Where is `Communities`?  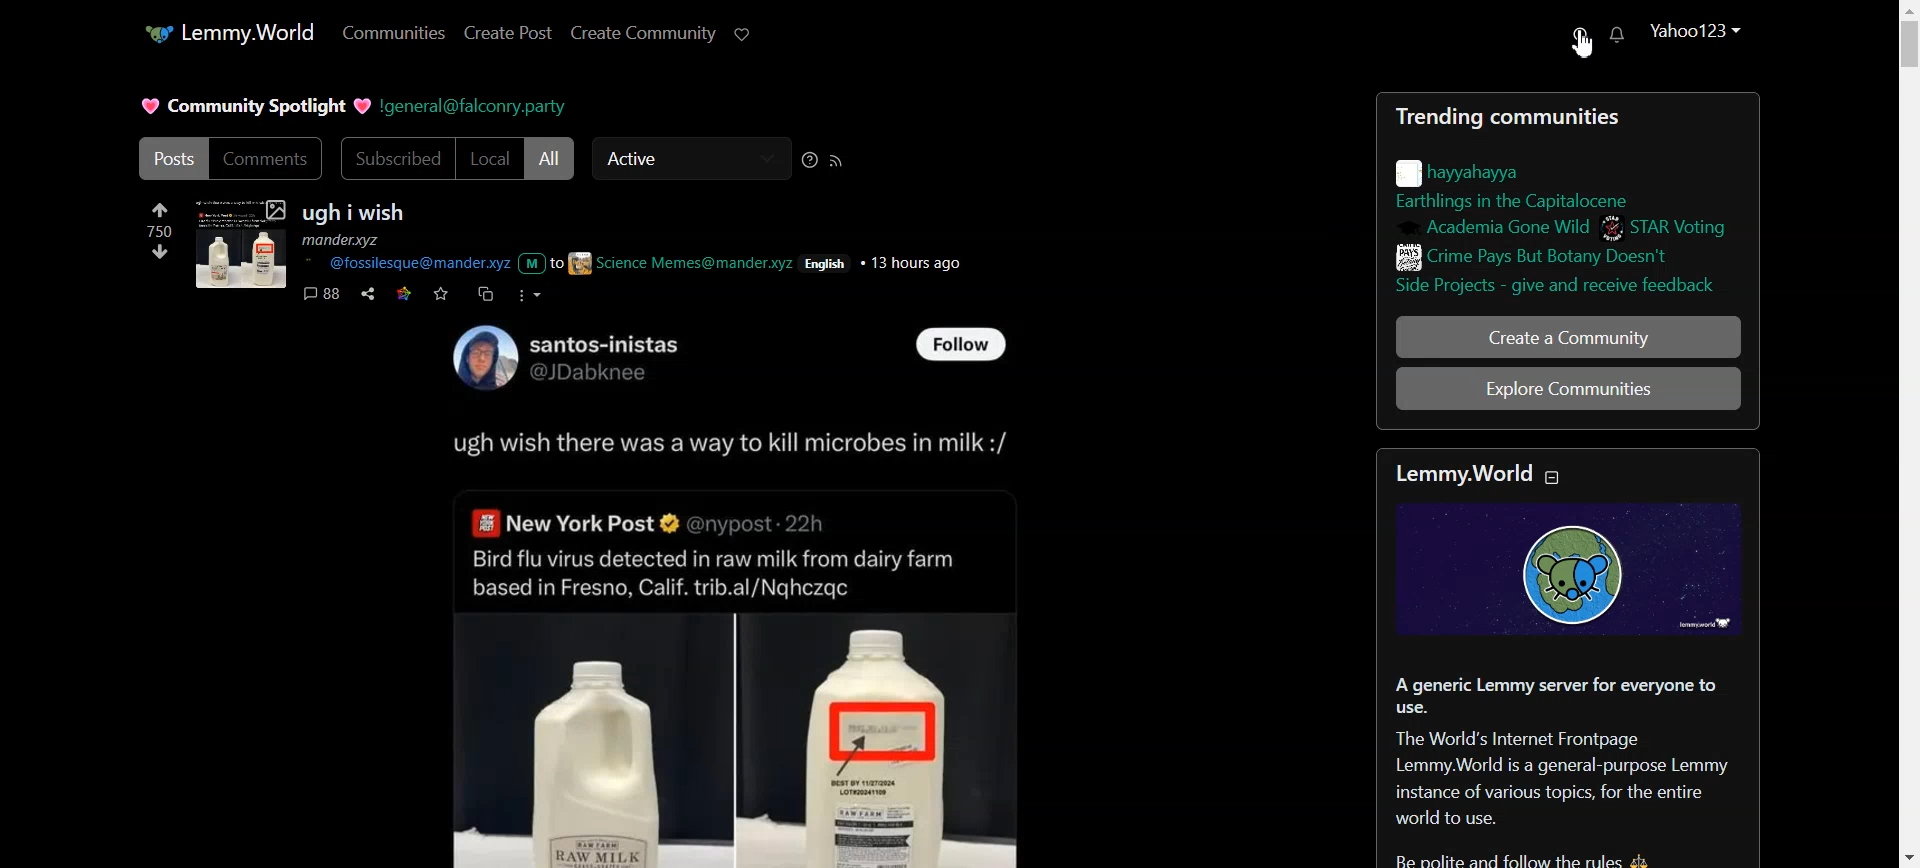
Communities is located at coordinates (393, 33).